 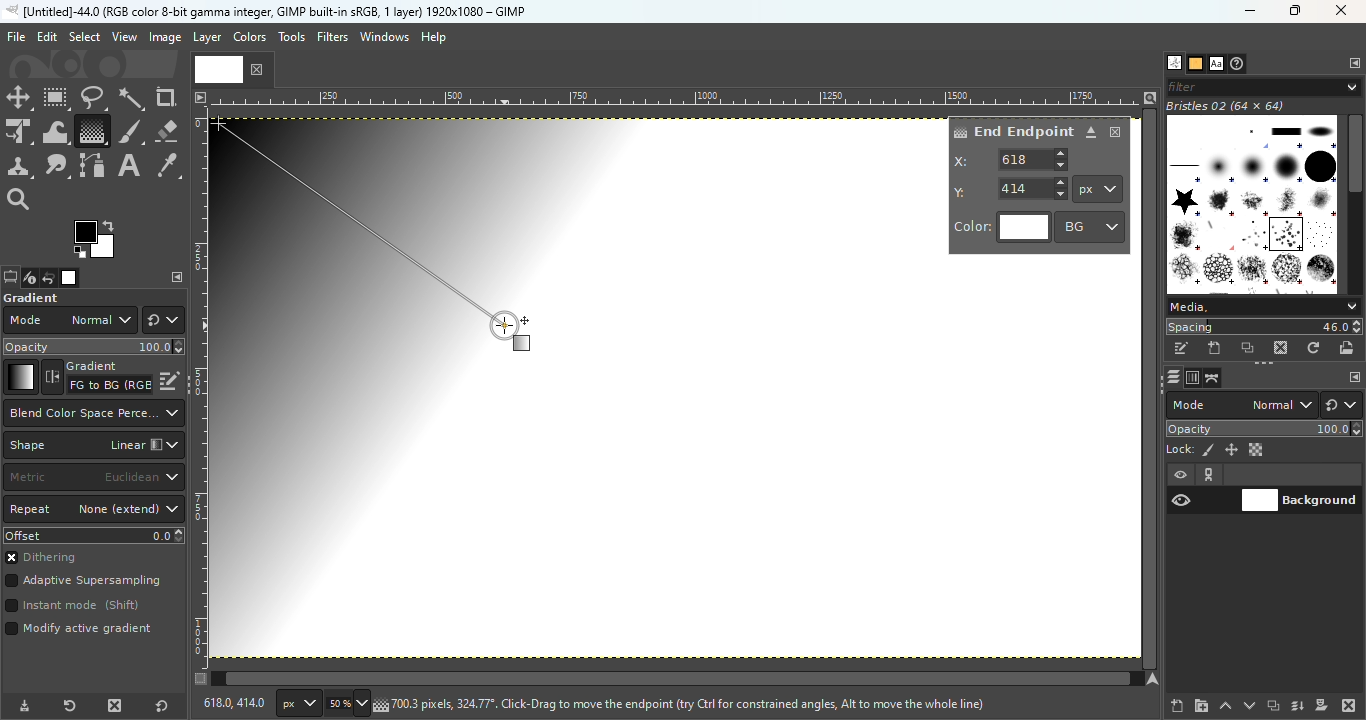 I want to click on Move tool, so click(x=19, y=98).